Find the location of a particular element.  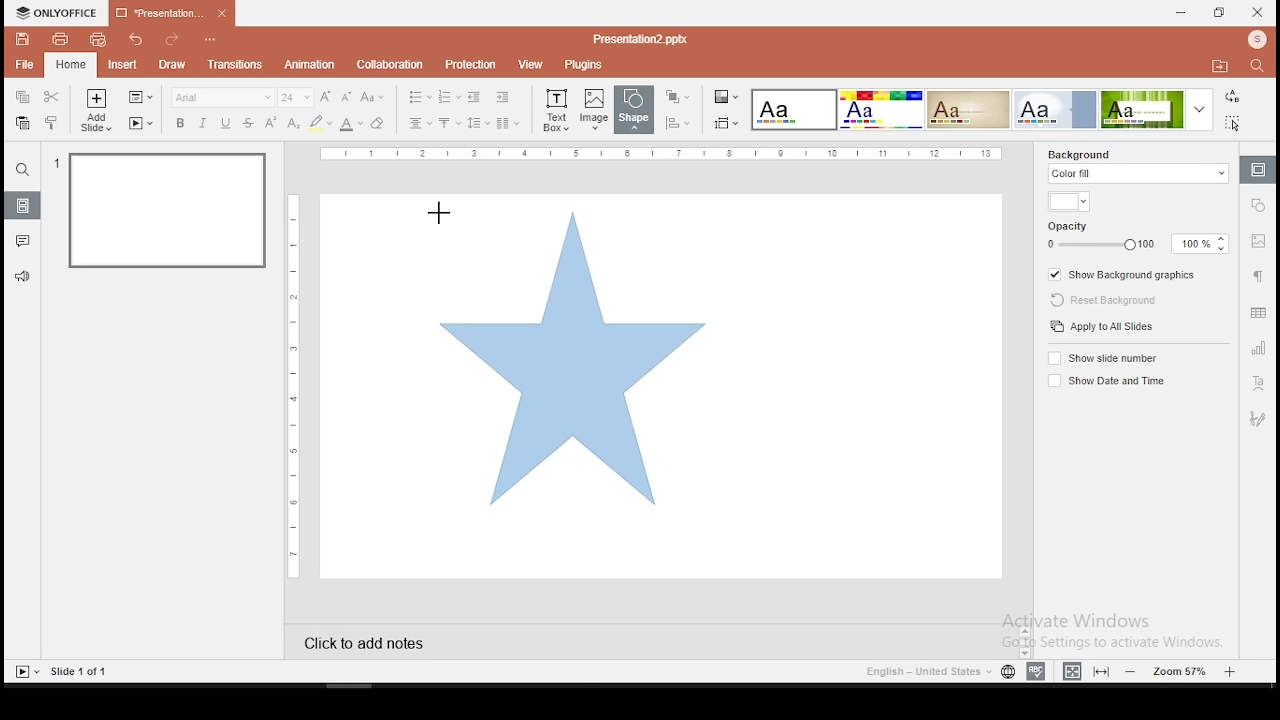

animation is located at coordinates (312, 65).